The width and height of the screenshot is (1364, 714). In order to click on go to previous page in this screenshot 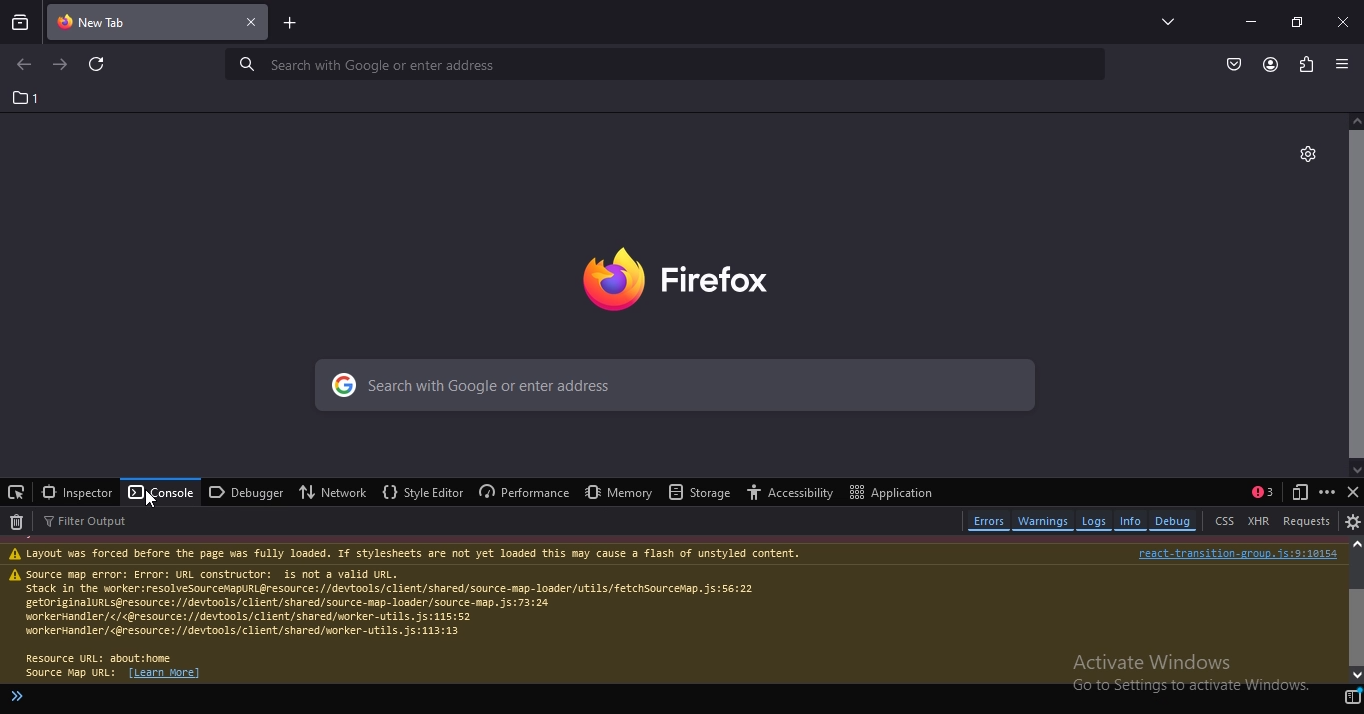, I will do `click(21, 67)`.